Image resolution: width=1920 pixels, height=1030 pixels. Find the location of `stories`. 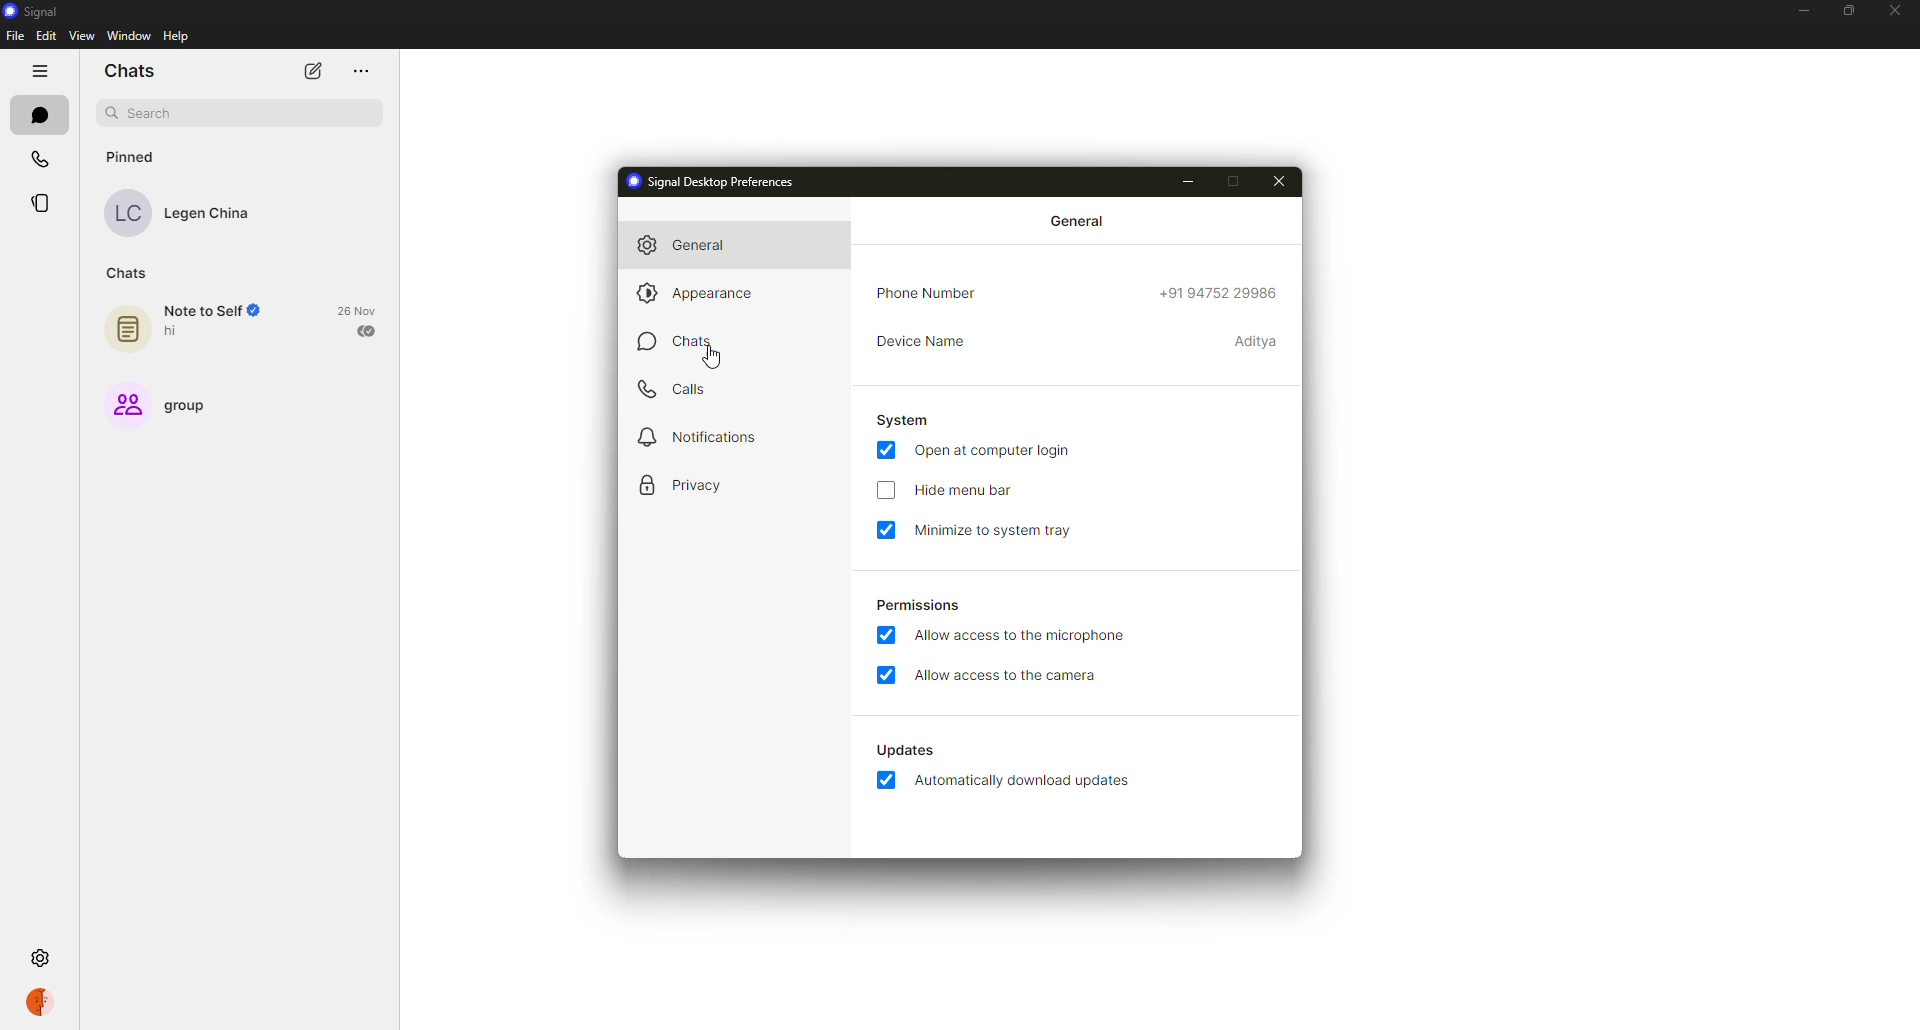

stories is located at coordinates (39, 204).